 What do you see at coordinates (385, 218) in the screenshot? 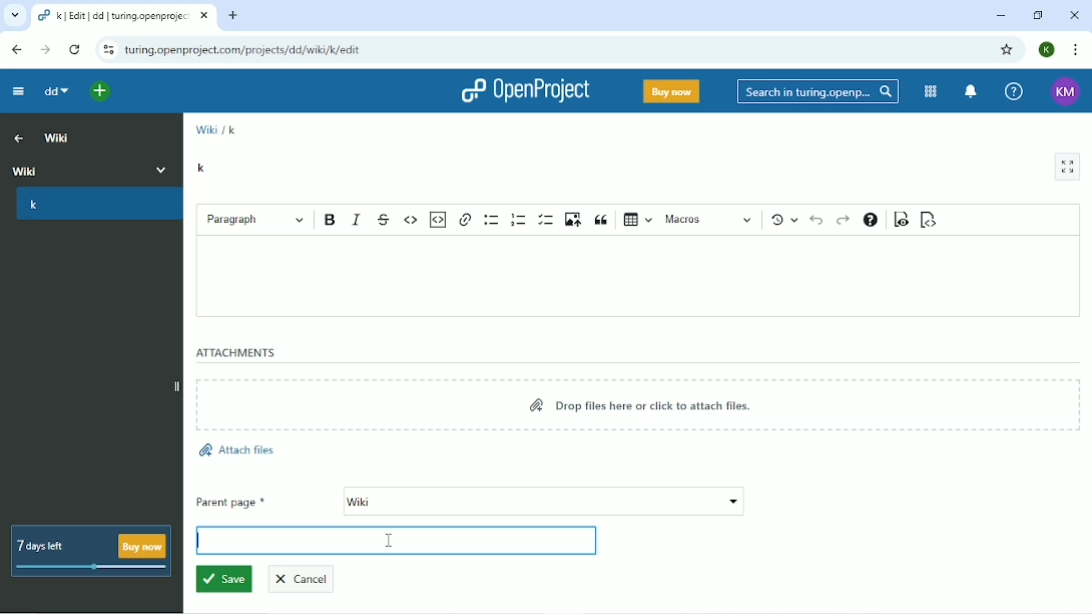
I see `Strikethrough` at bounding box center [385, 218].